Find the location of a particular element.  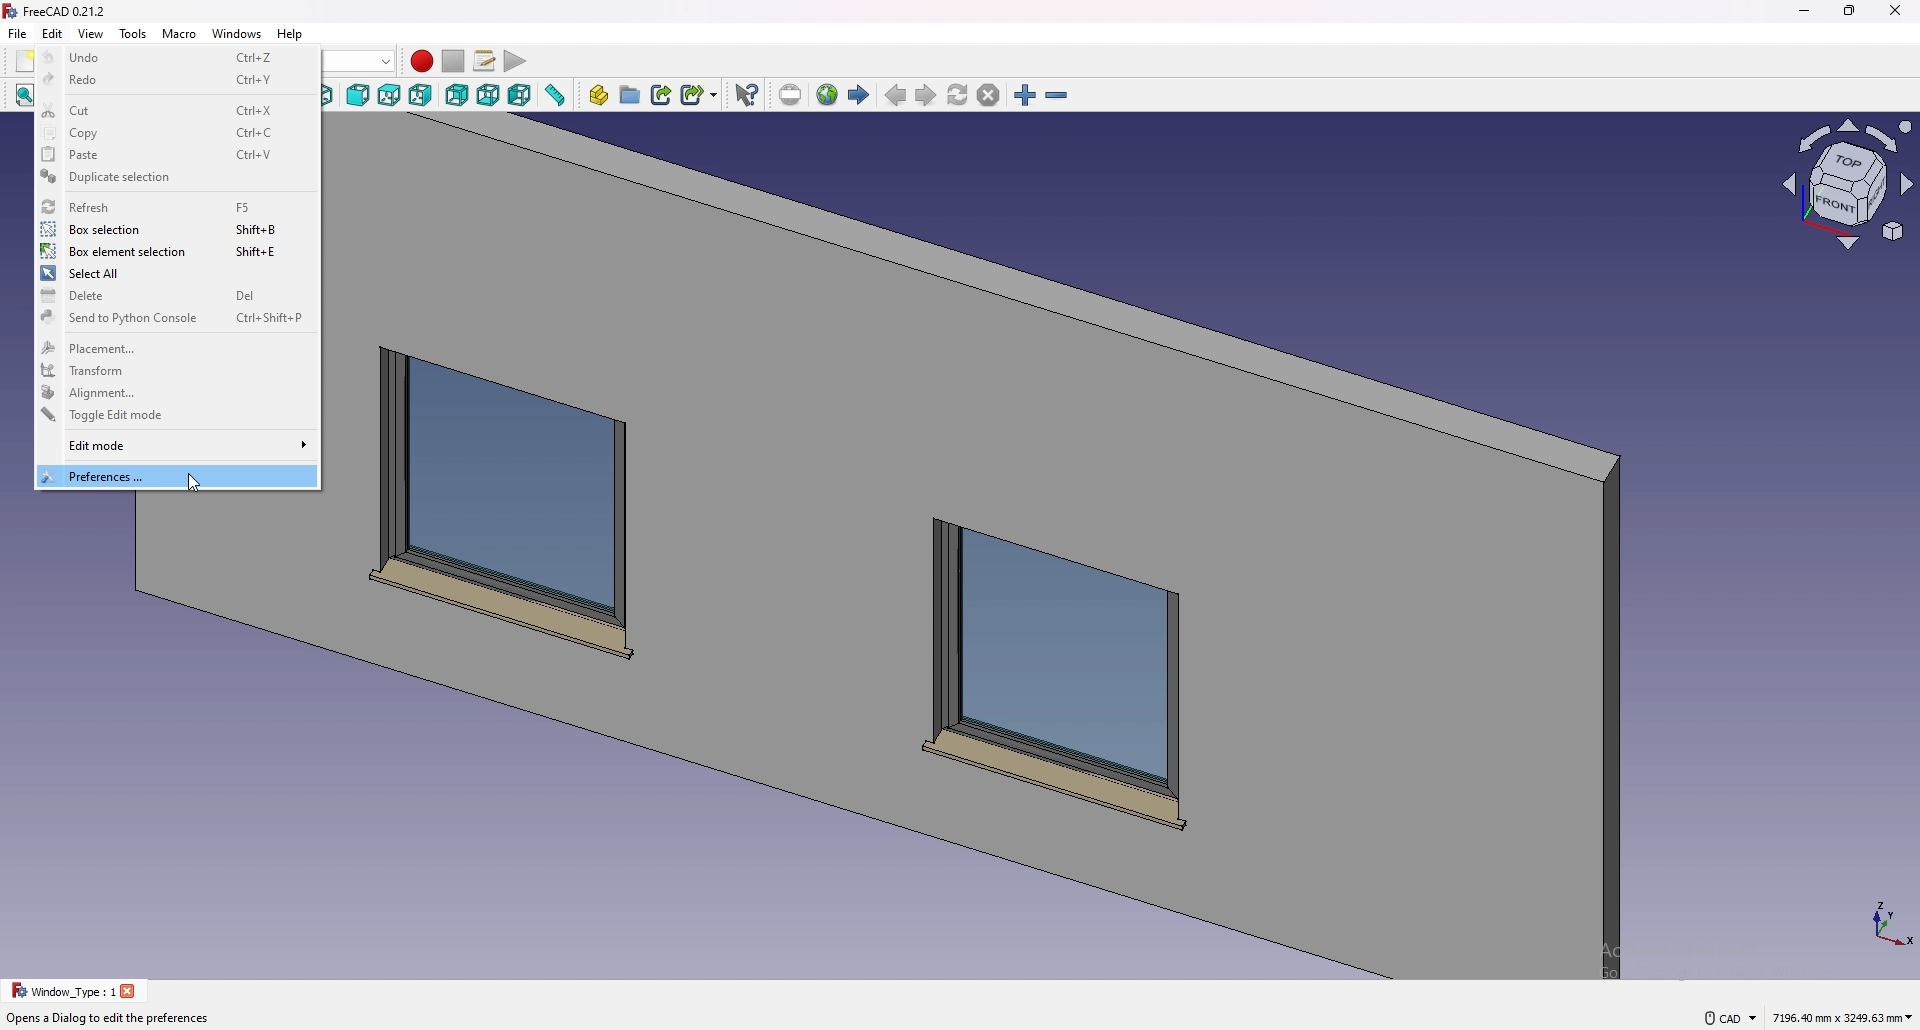

fit all is located at coordinates (22, 96).